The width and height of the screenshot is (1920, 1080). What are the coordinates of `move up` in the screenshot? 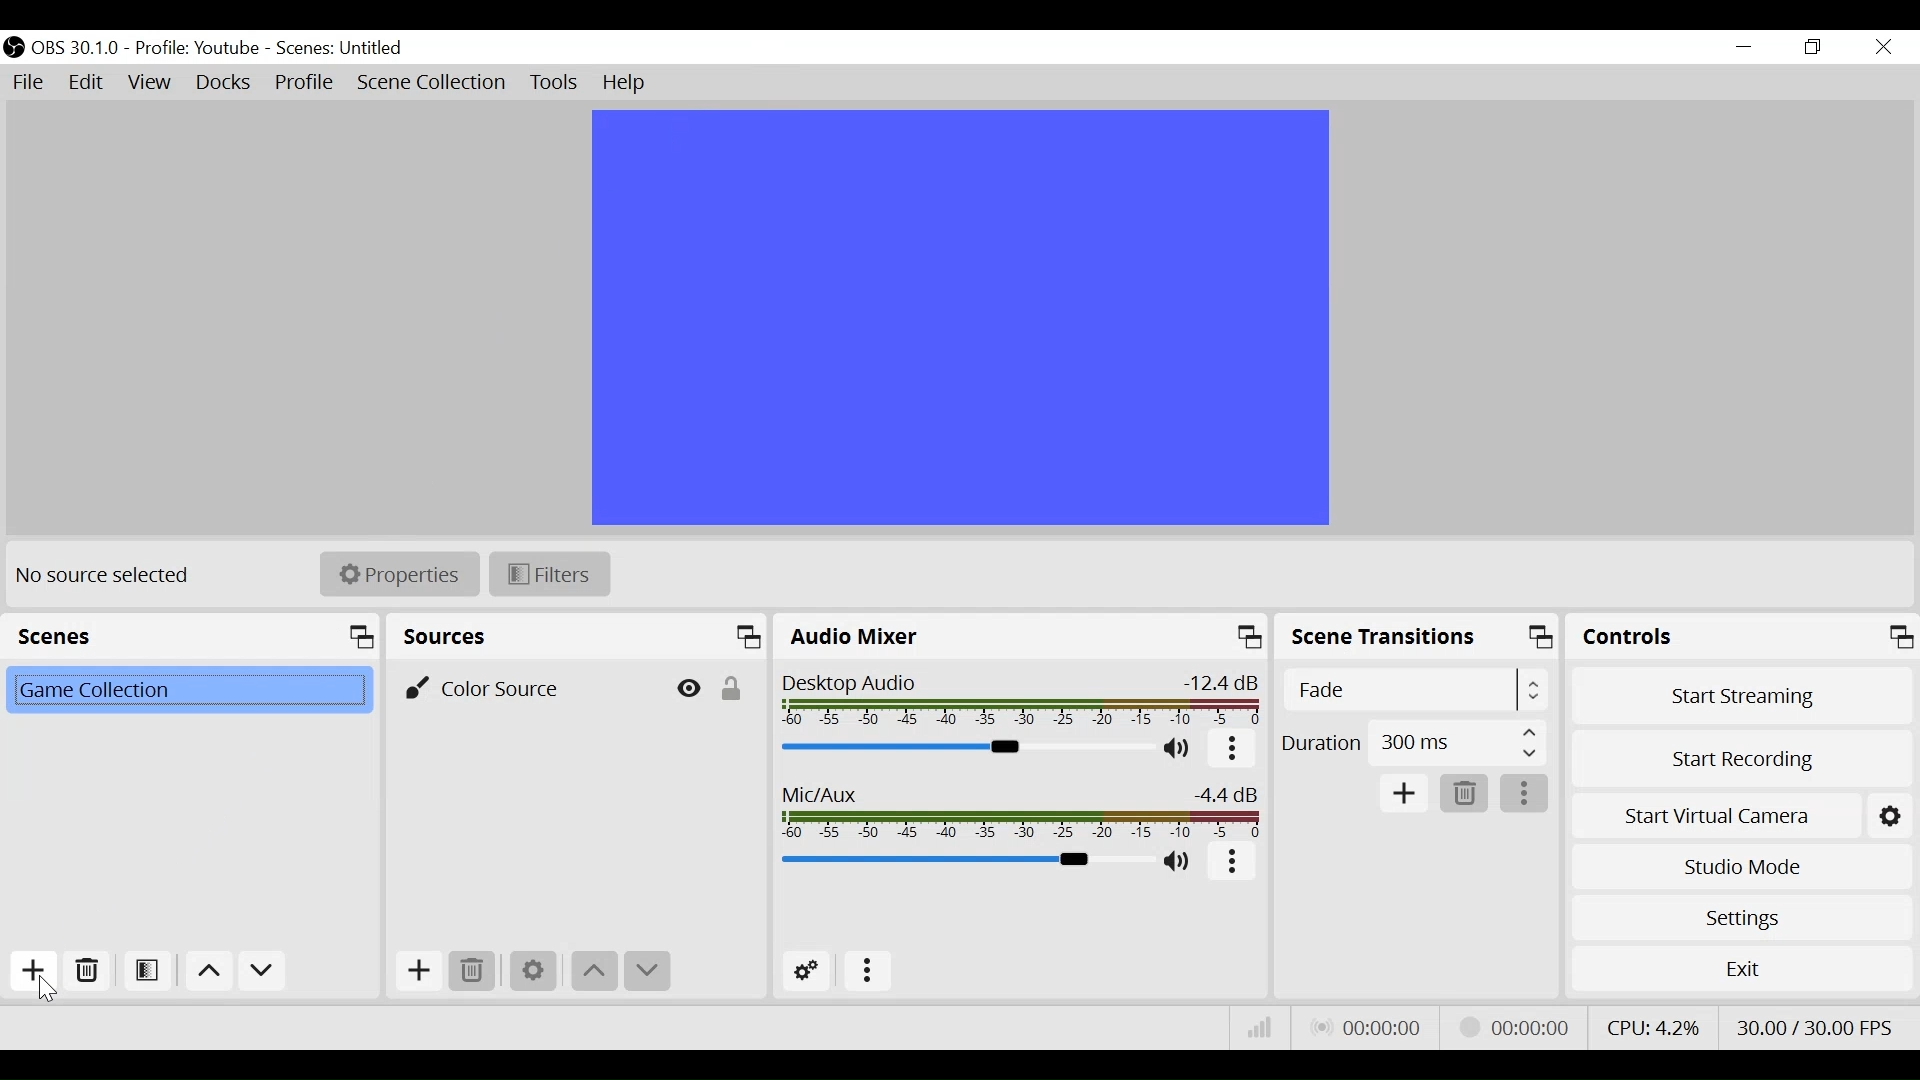 It's located at (592, 972).